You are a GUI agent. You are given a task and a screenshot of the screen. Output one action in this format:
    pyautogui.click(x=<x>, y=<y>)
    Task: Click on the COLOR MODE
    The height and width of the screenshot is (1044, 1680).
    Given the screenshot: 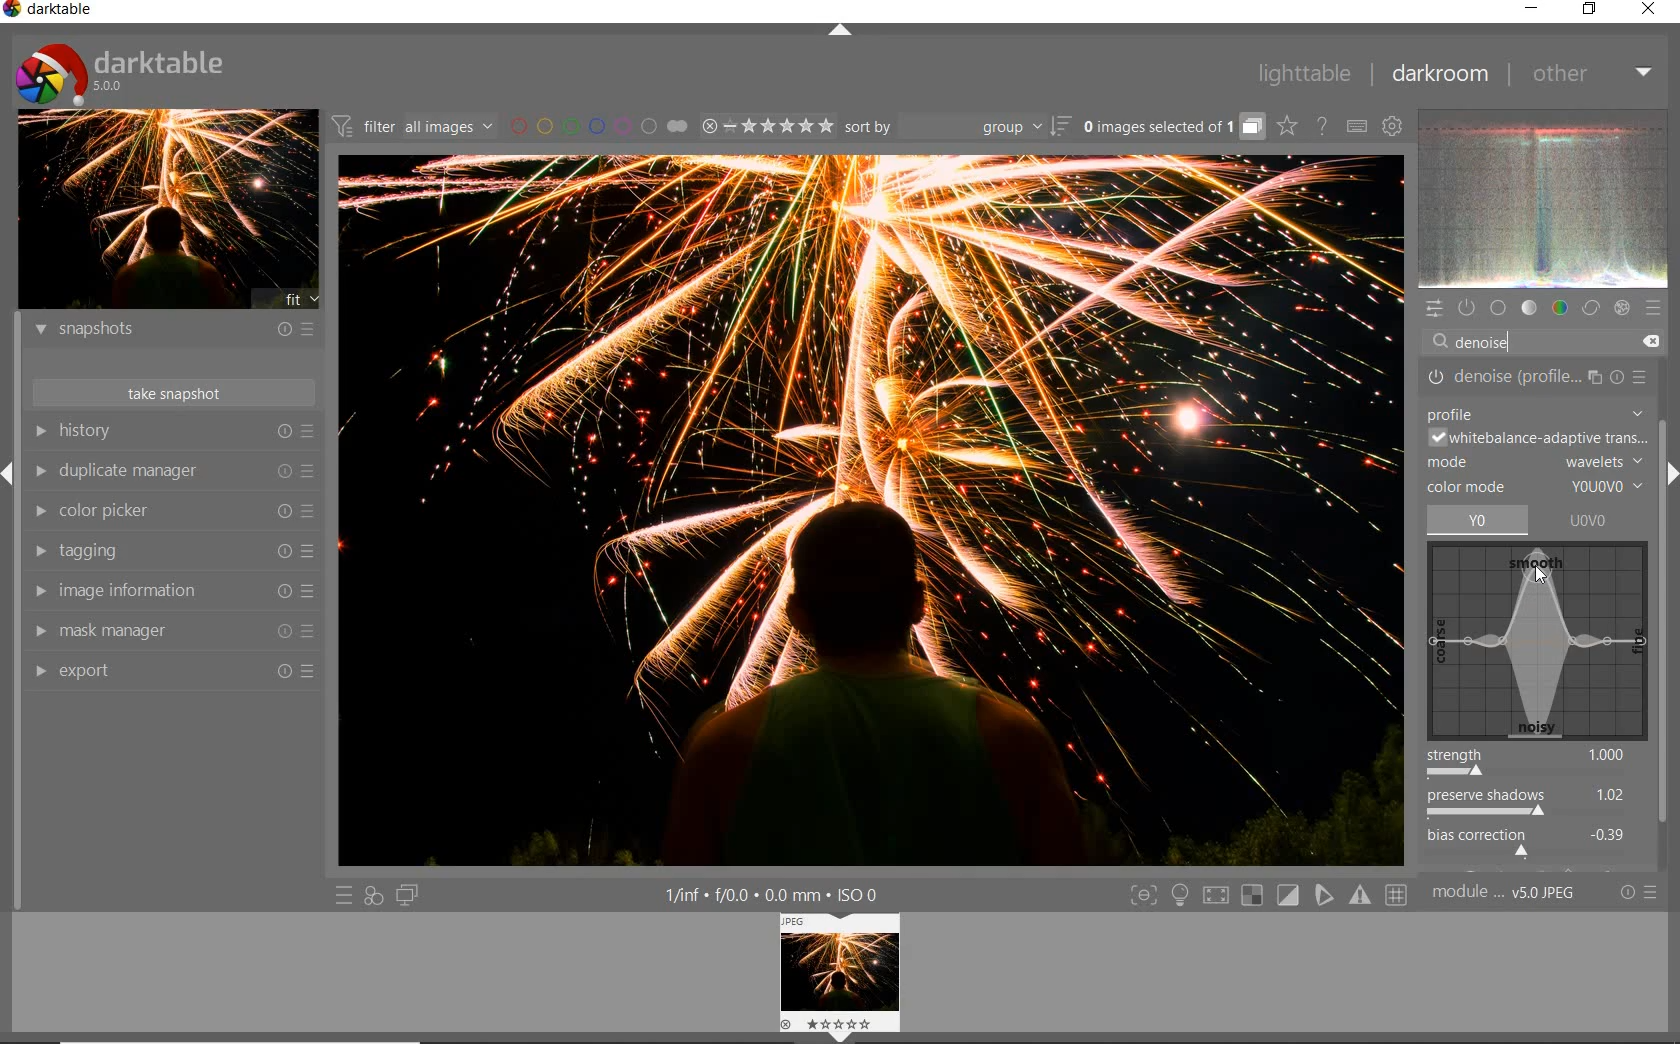 What is the action you would take?
    pyautogui.click(x=1535, y=488)
    